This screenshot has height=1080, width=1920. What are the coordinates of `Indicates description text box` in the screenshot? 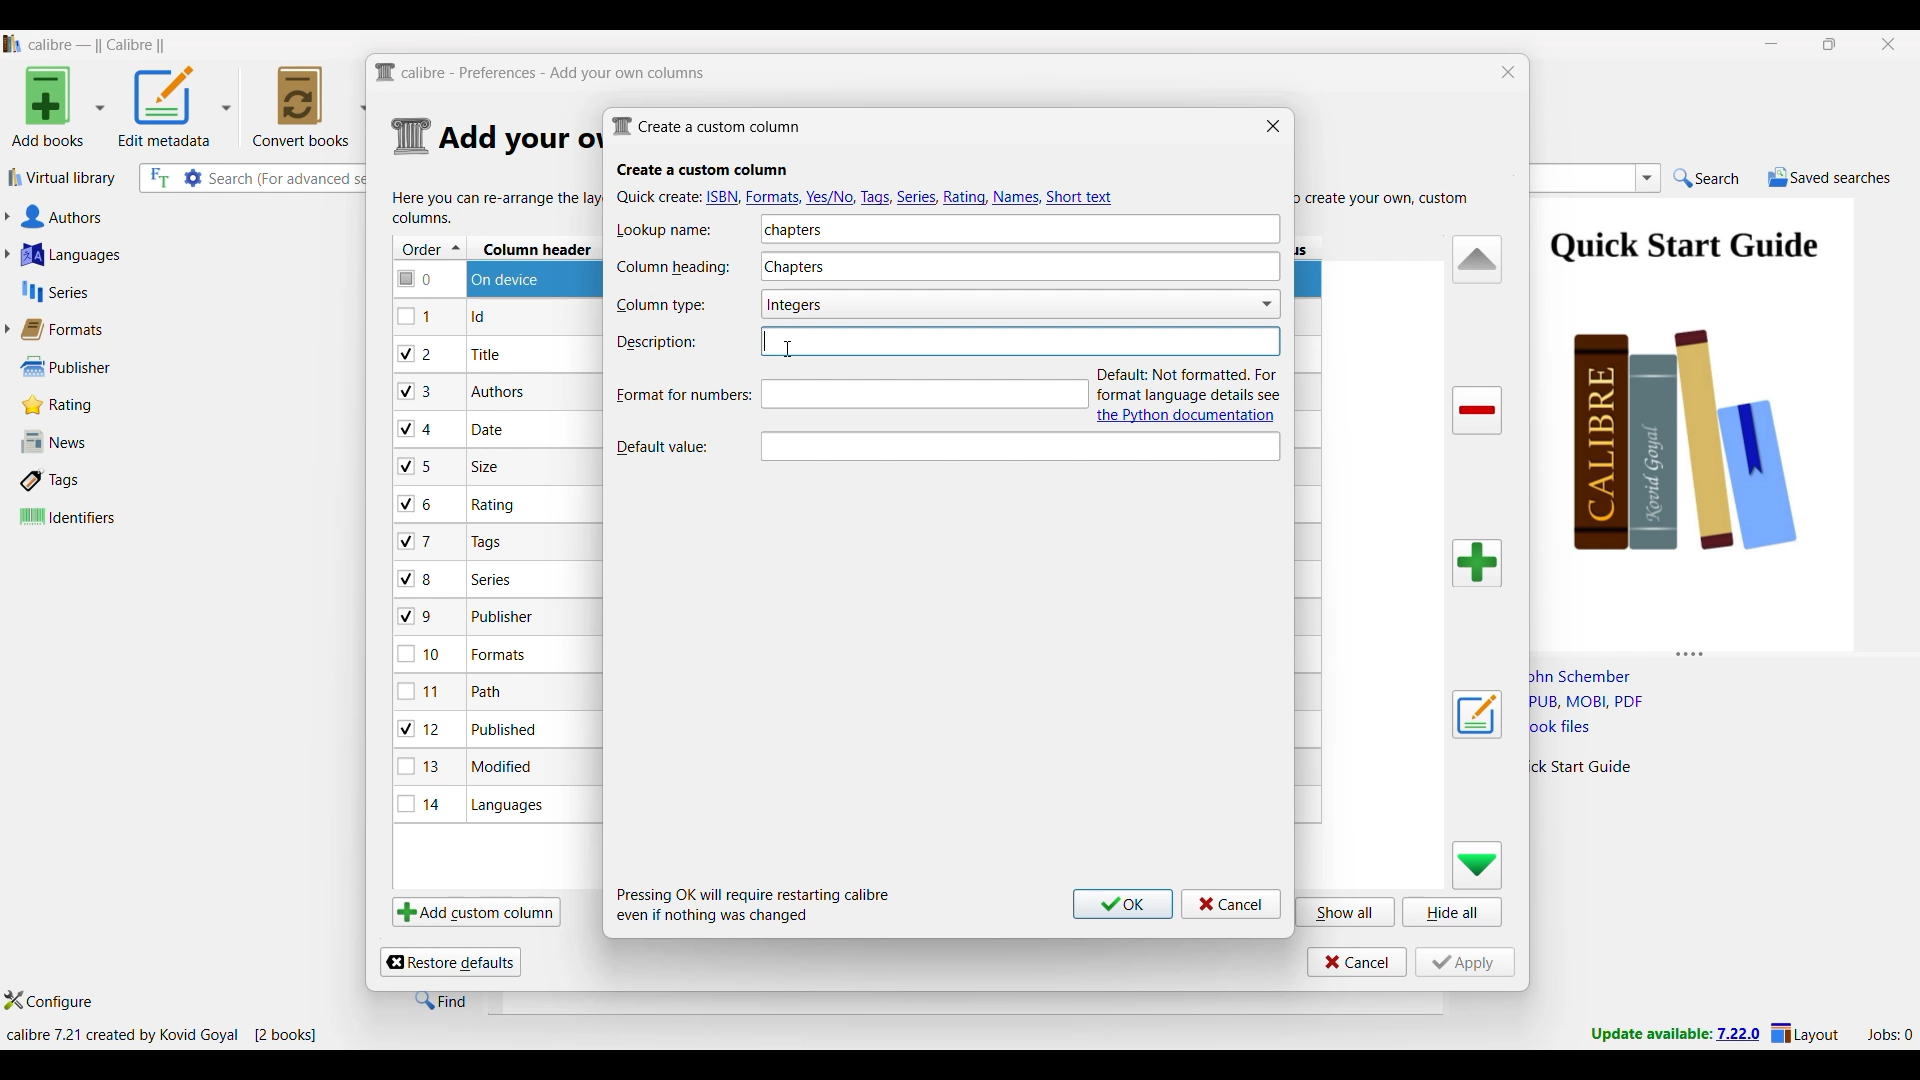 It's located at (657, 342).